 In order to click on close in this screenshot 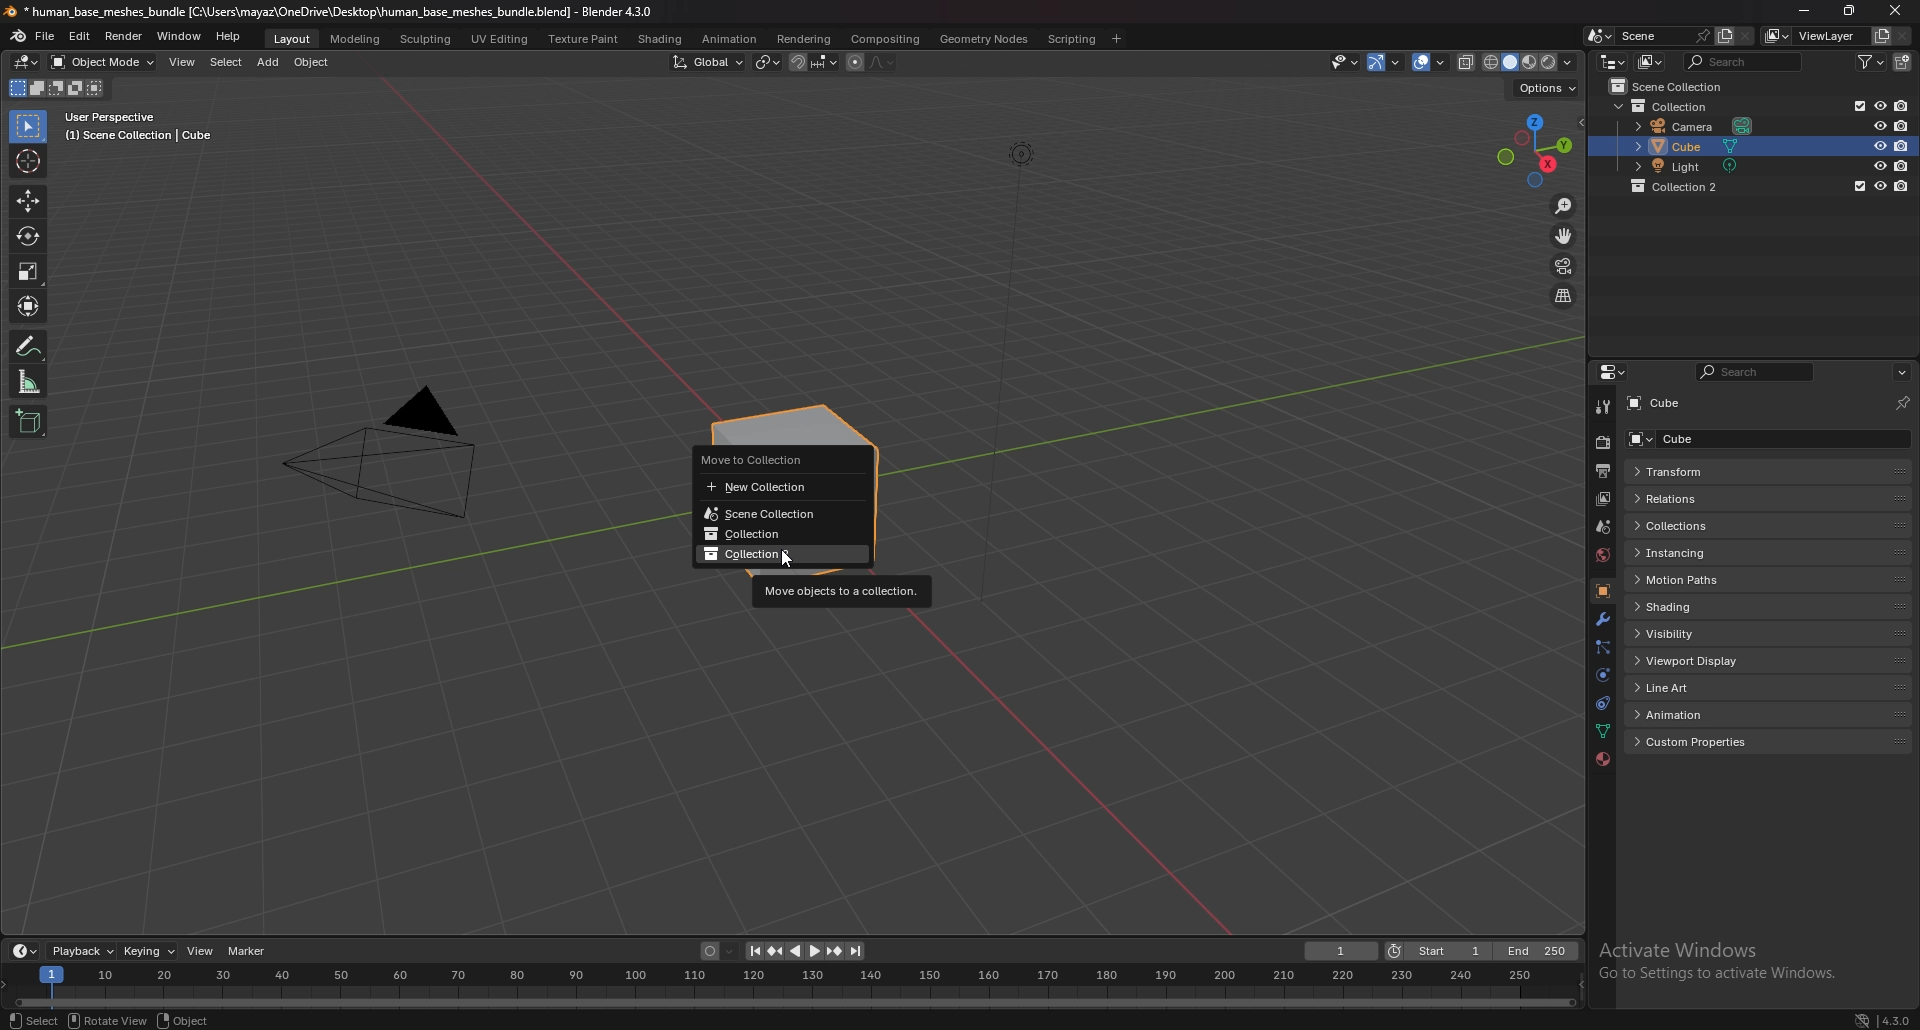, I will do `click(1893, 10)`.